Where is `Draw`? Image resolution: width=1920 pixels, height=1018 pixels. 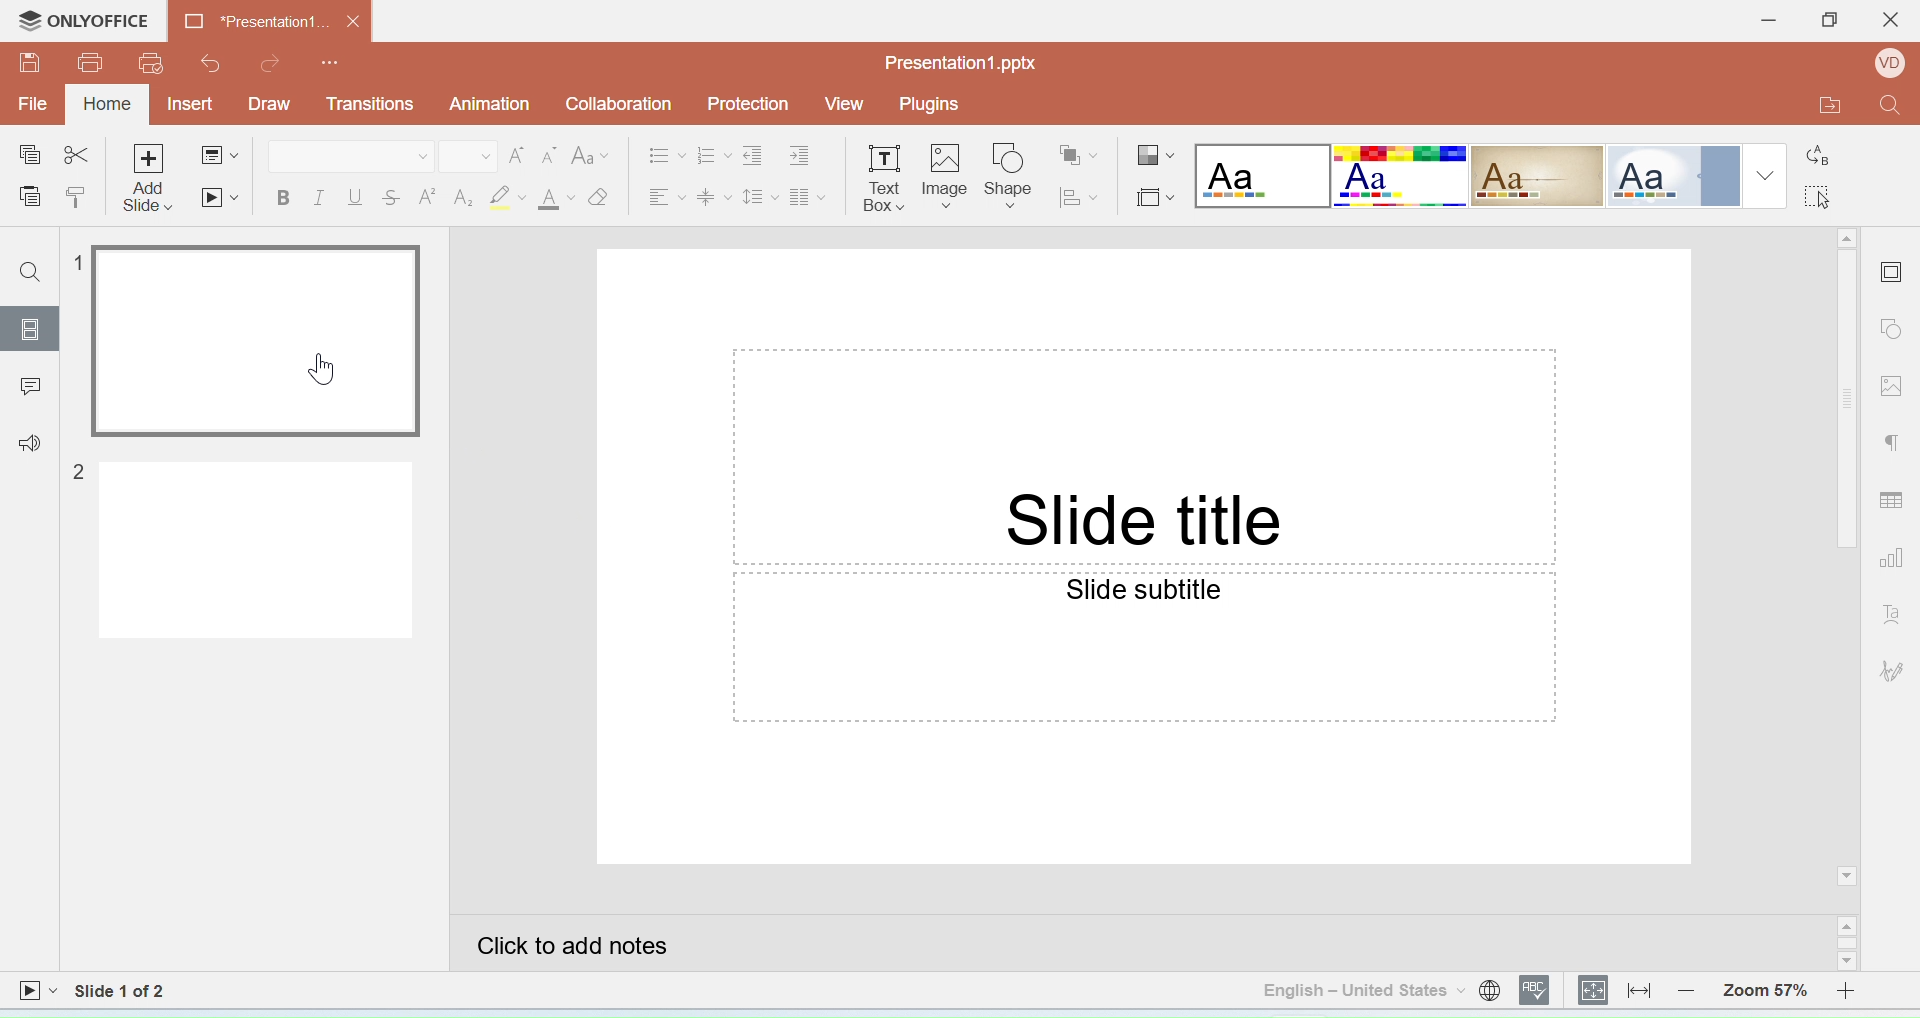
Draw is located at coordinates (269, 105).